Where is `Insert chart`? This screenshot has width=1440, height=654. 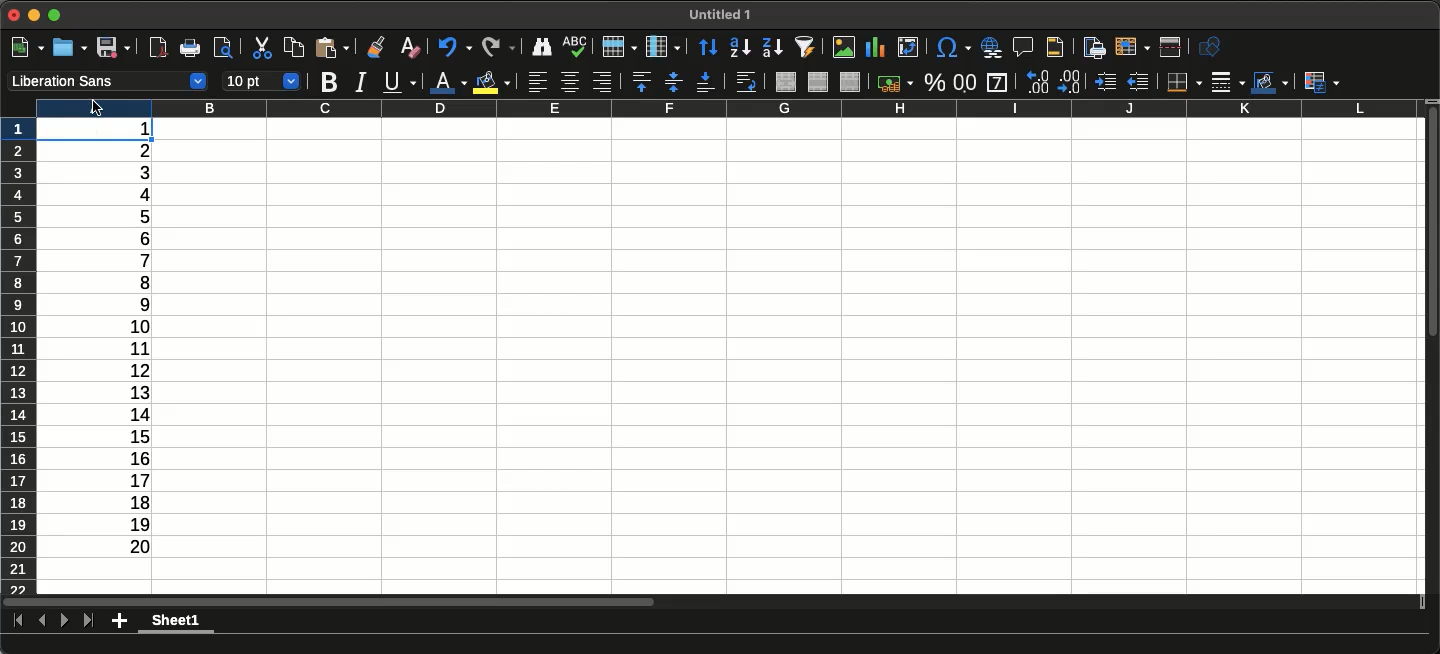 Insert chart is located at coordinates (876, 49).